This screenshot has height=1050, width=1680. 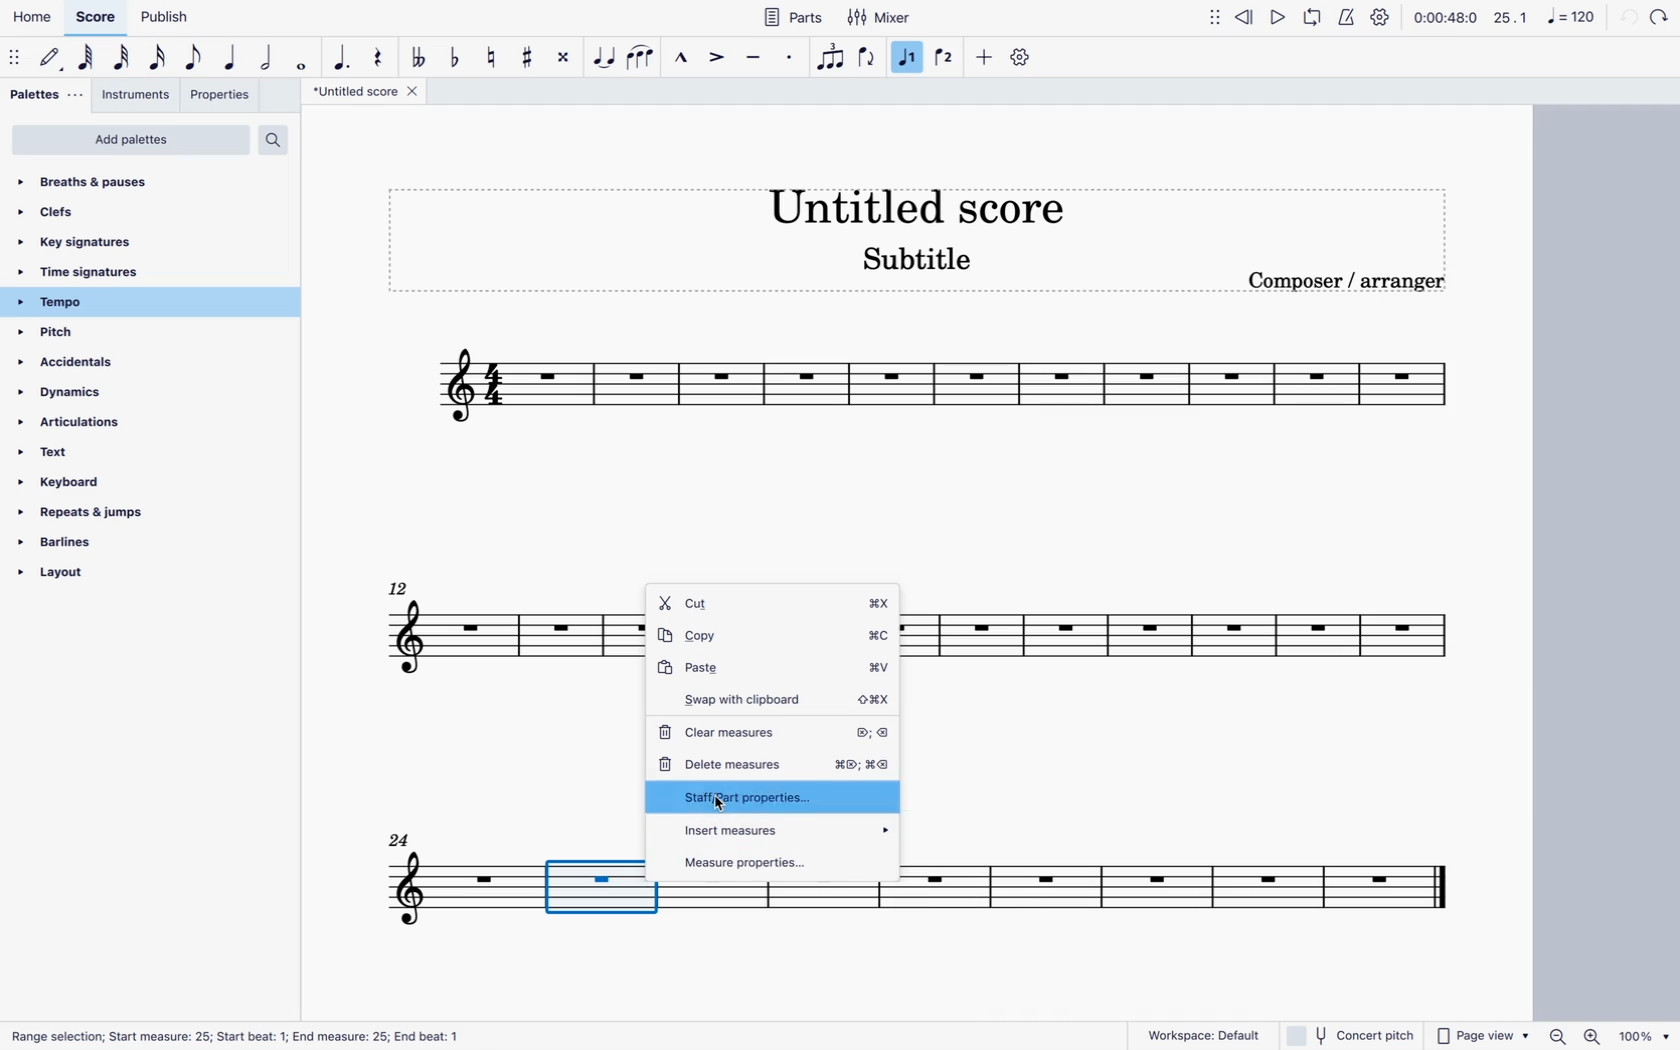 I want to click on tenuto, so click(x=754, y=60).